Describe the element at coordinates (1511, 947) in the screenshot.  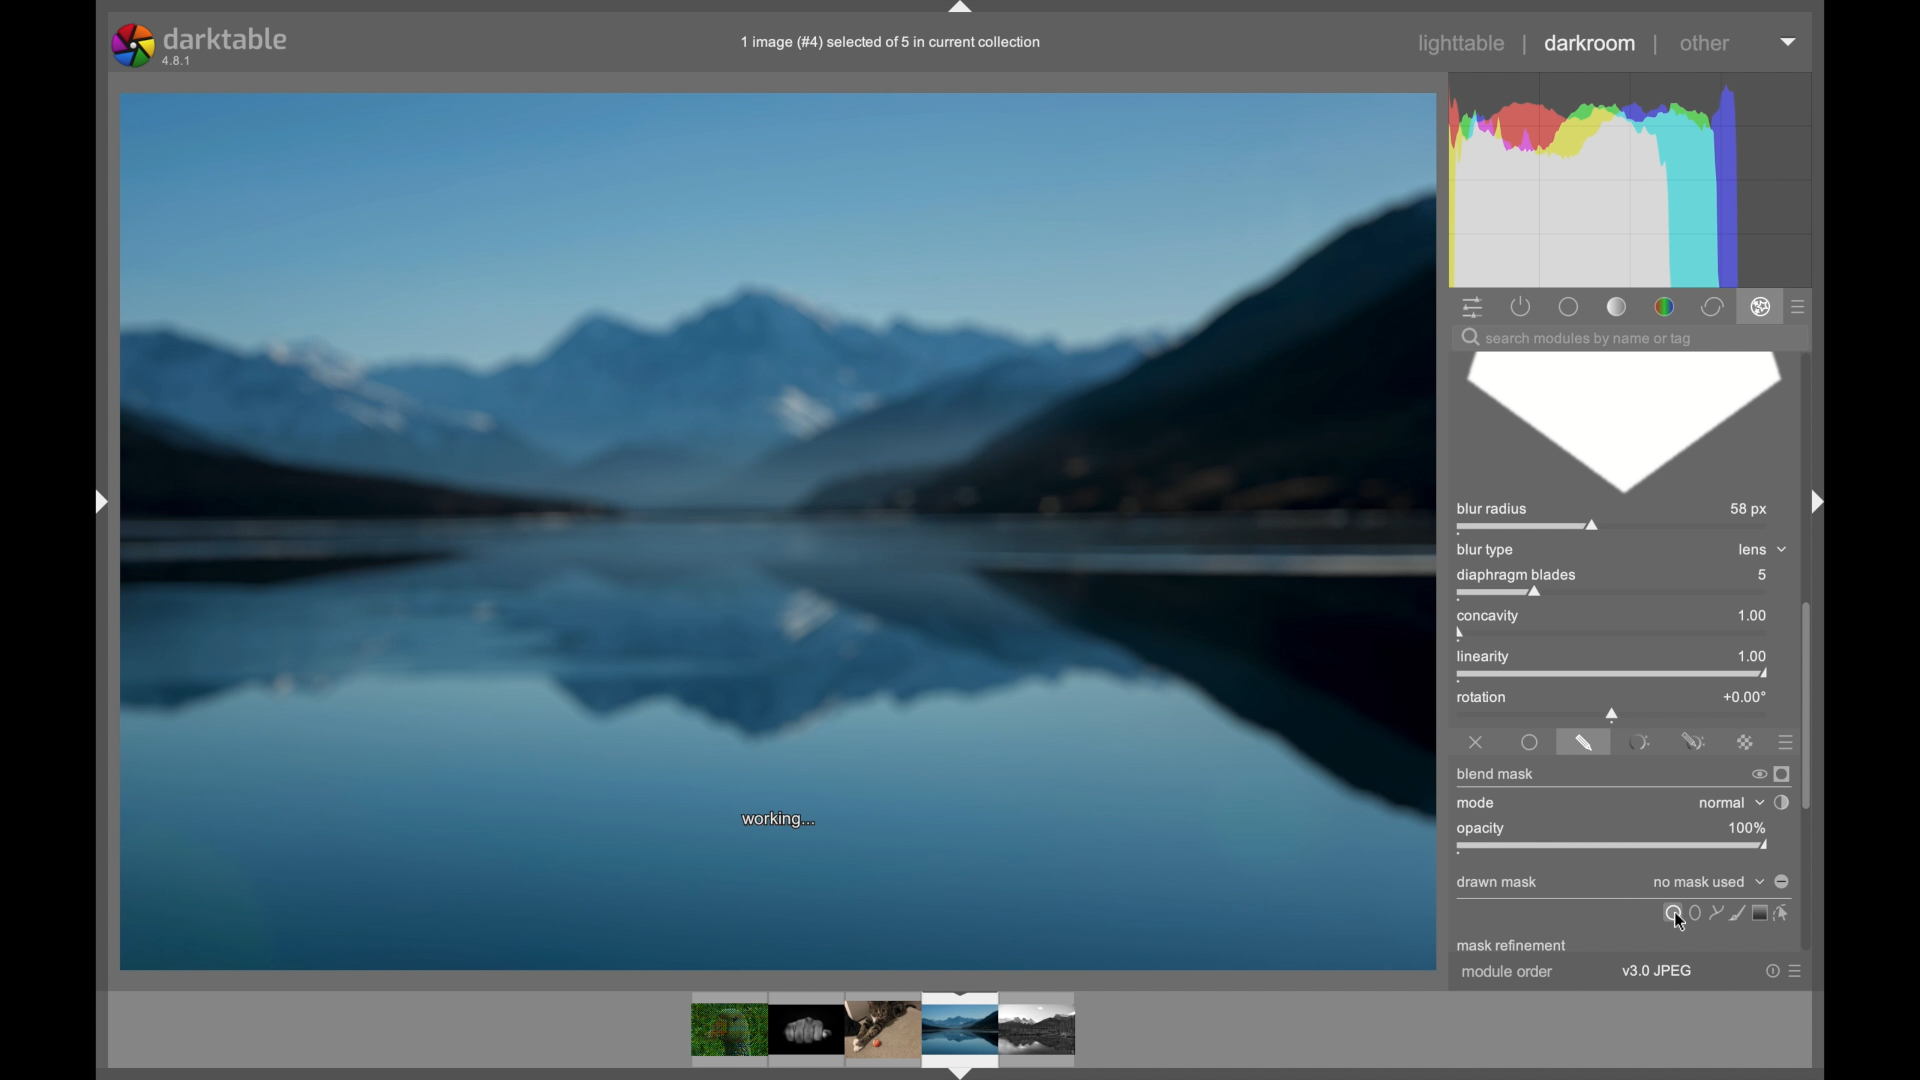
I see `mask refinement` at that location.